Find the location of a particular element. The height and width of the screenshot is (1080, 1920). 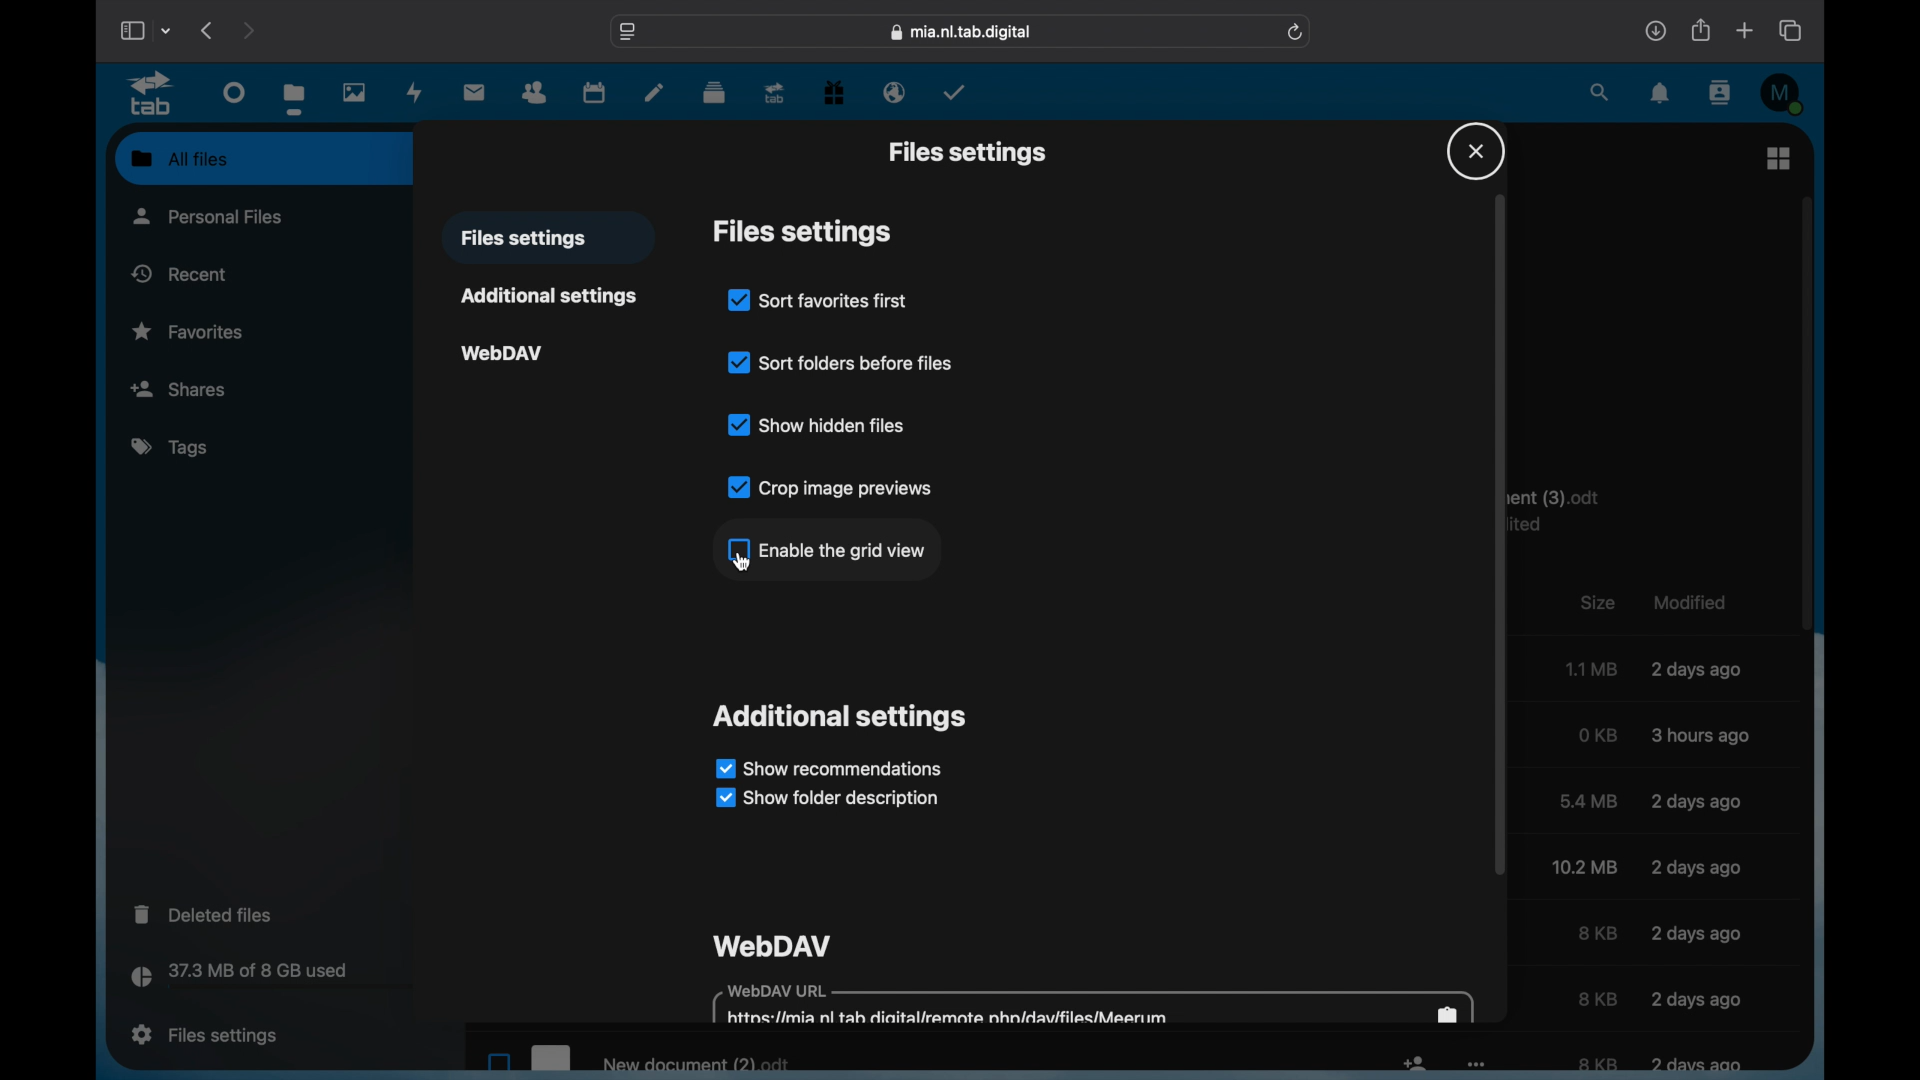

notes is located at coordinates (654, 91).